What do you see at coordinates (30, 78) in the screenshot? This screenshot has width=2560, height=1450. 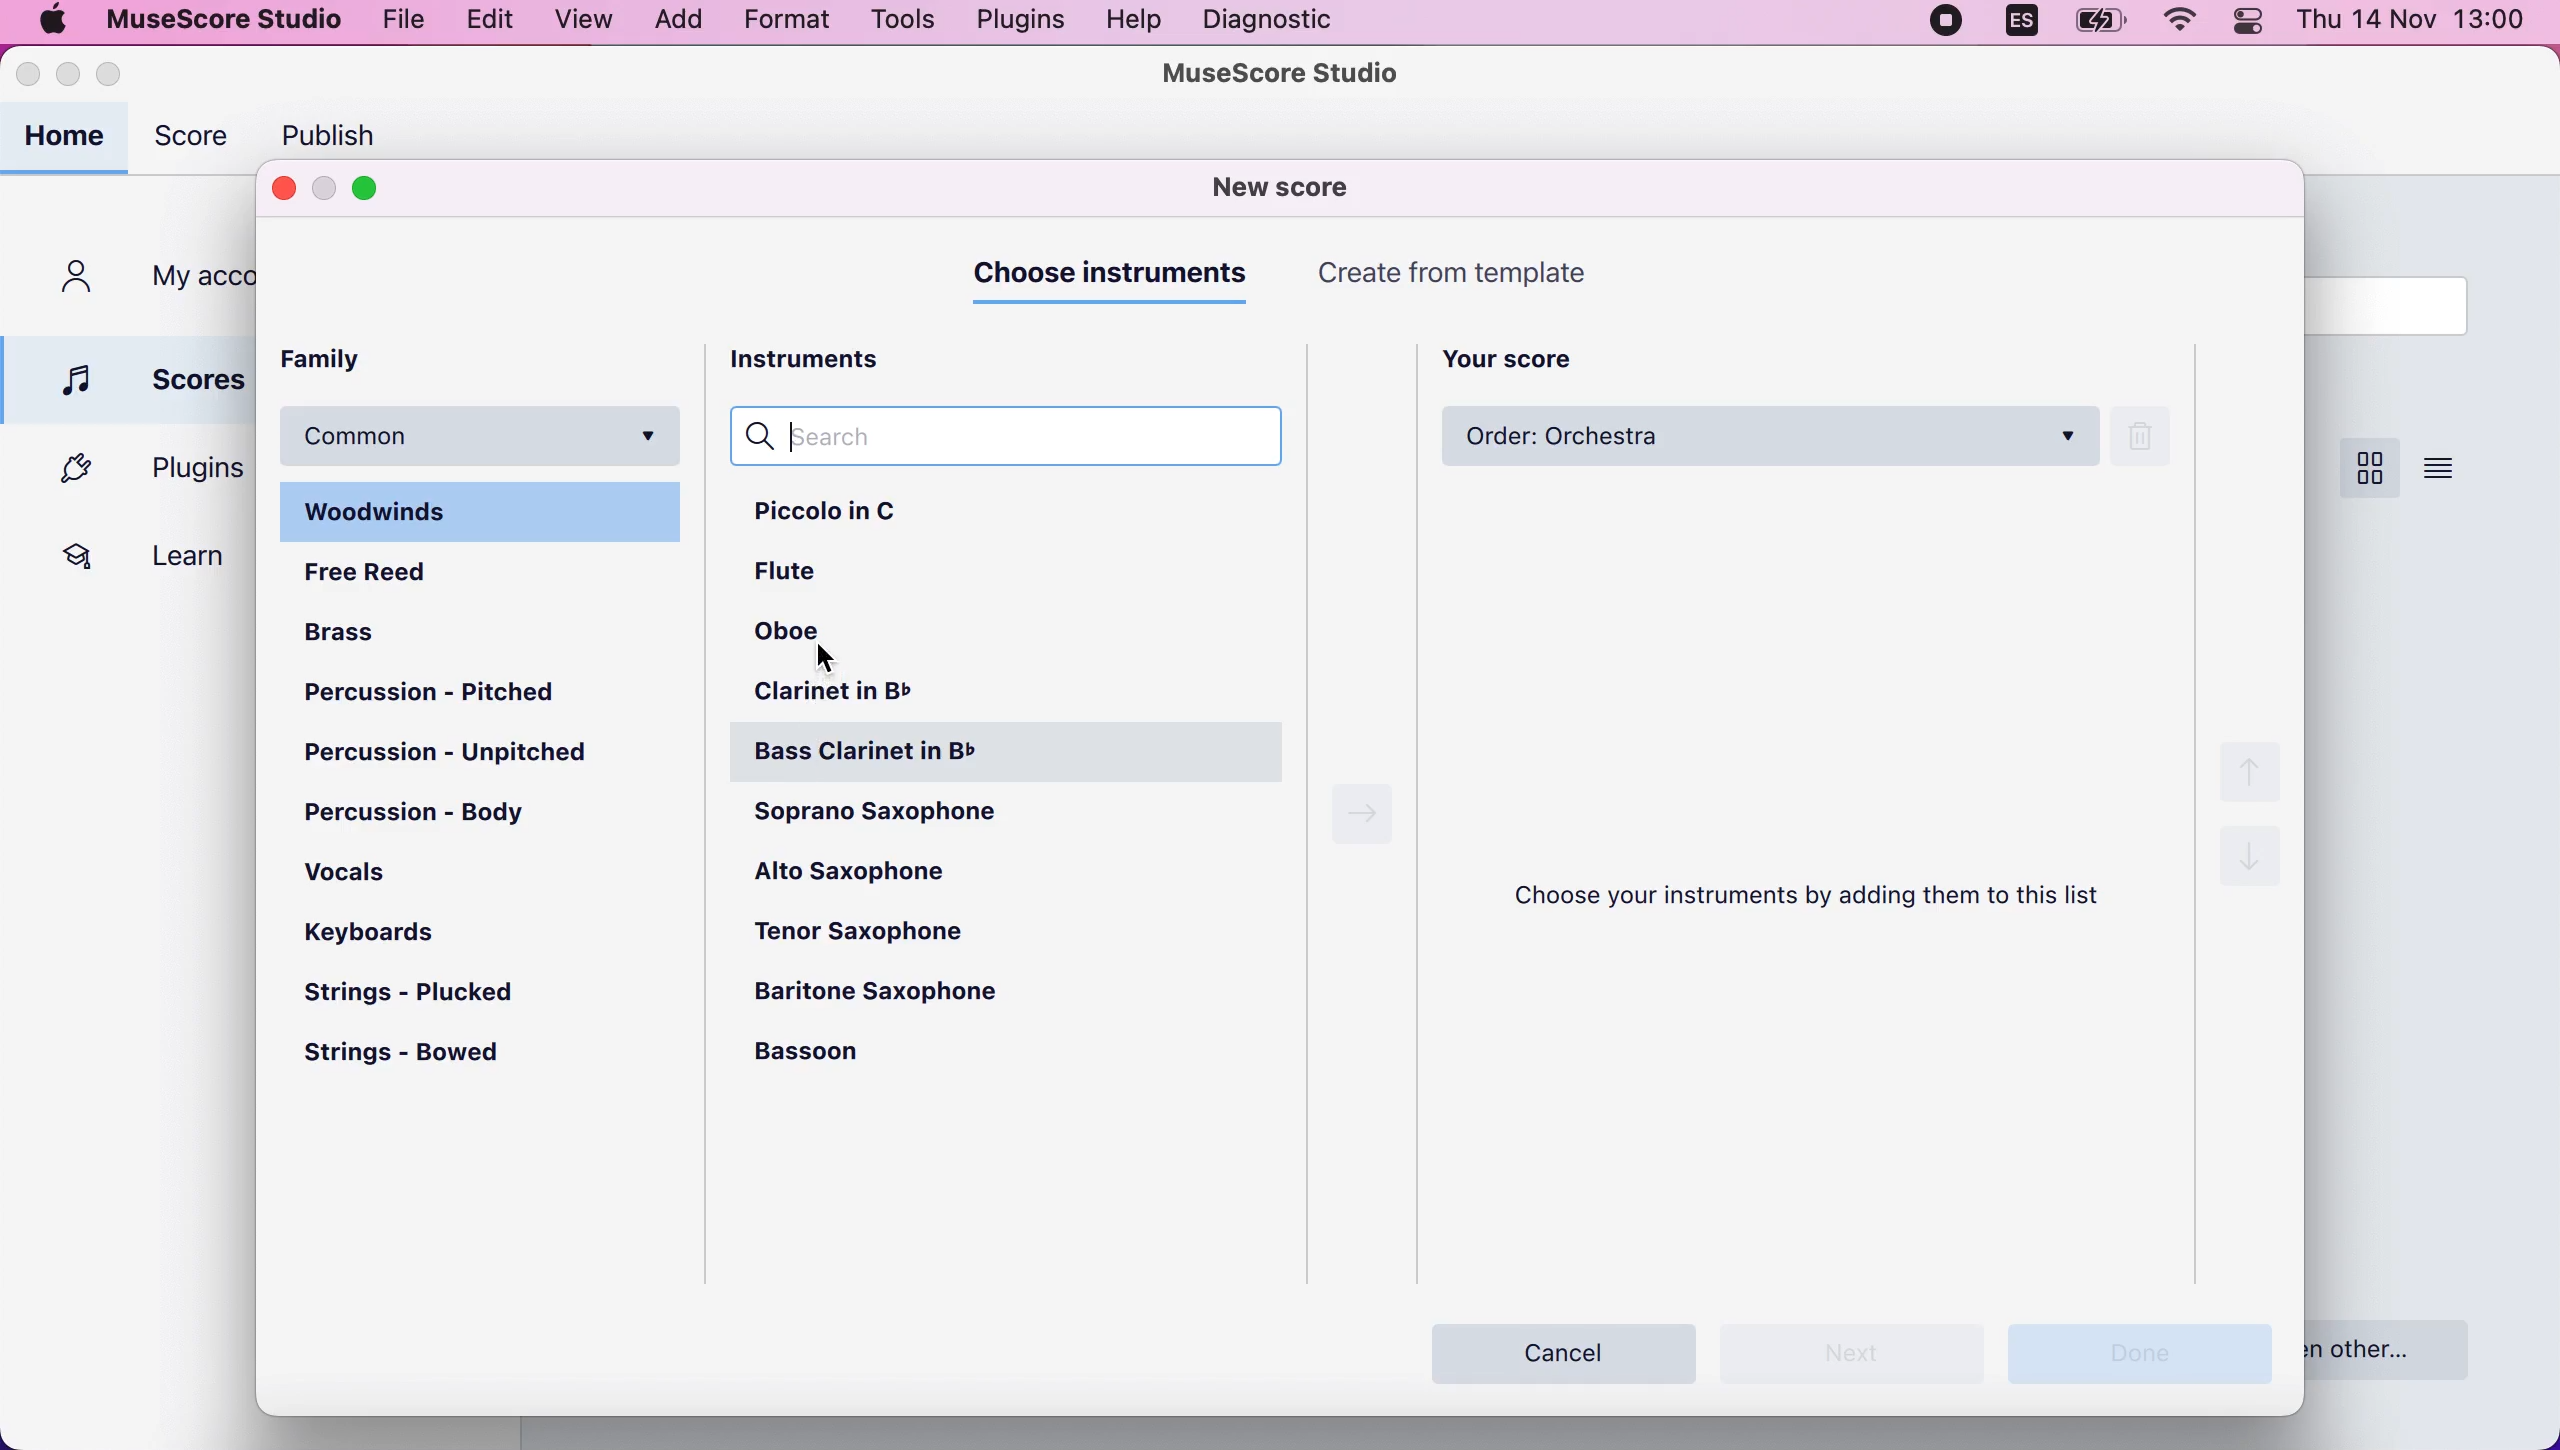 I see `close` at bounding box center [30, 78].